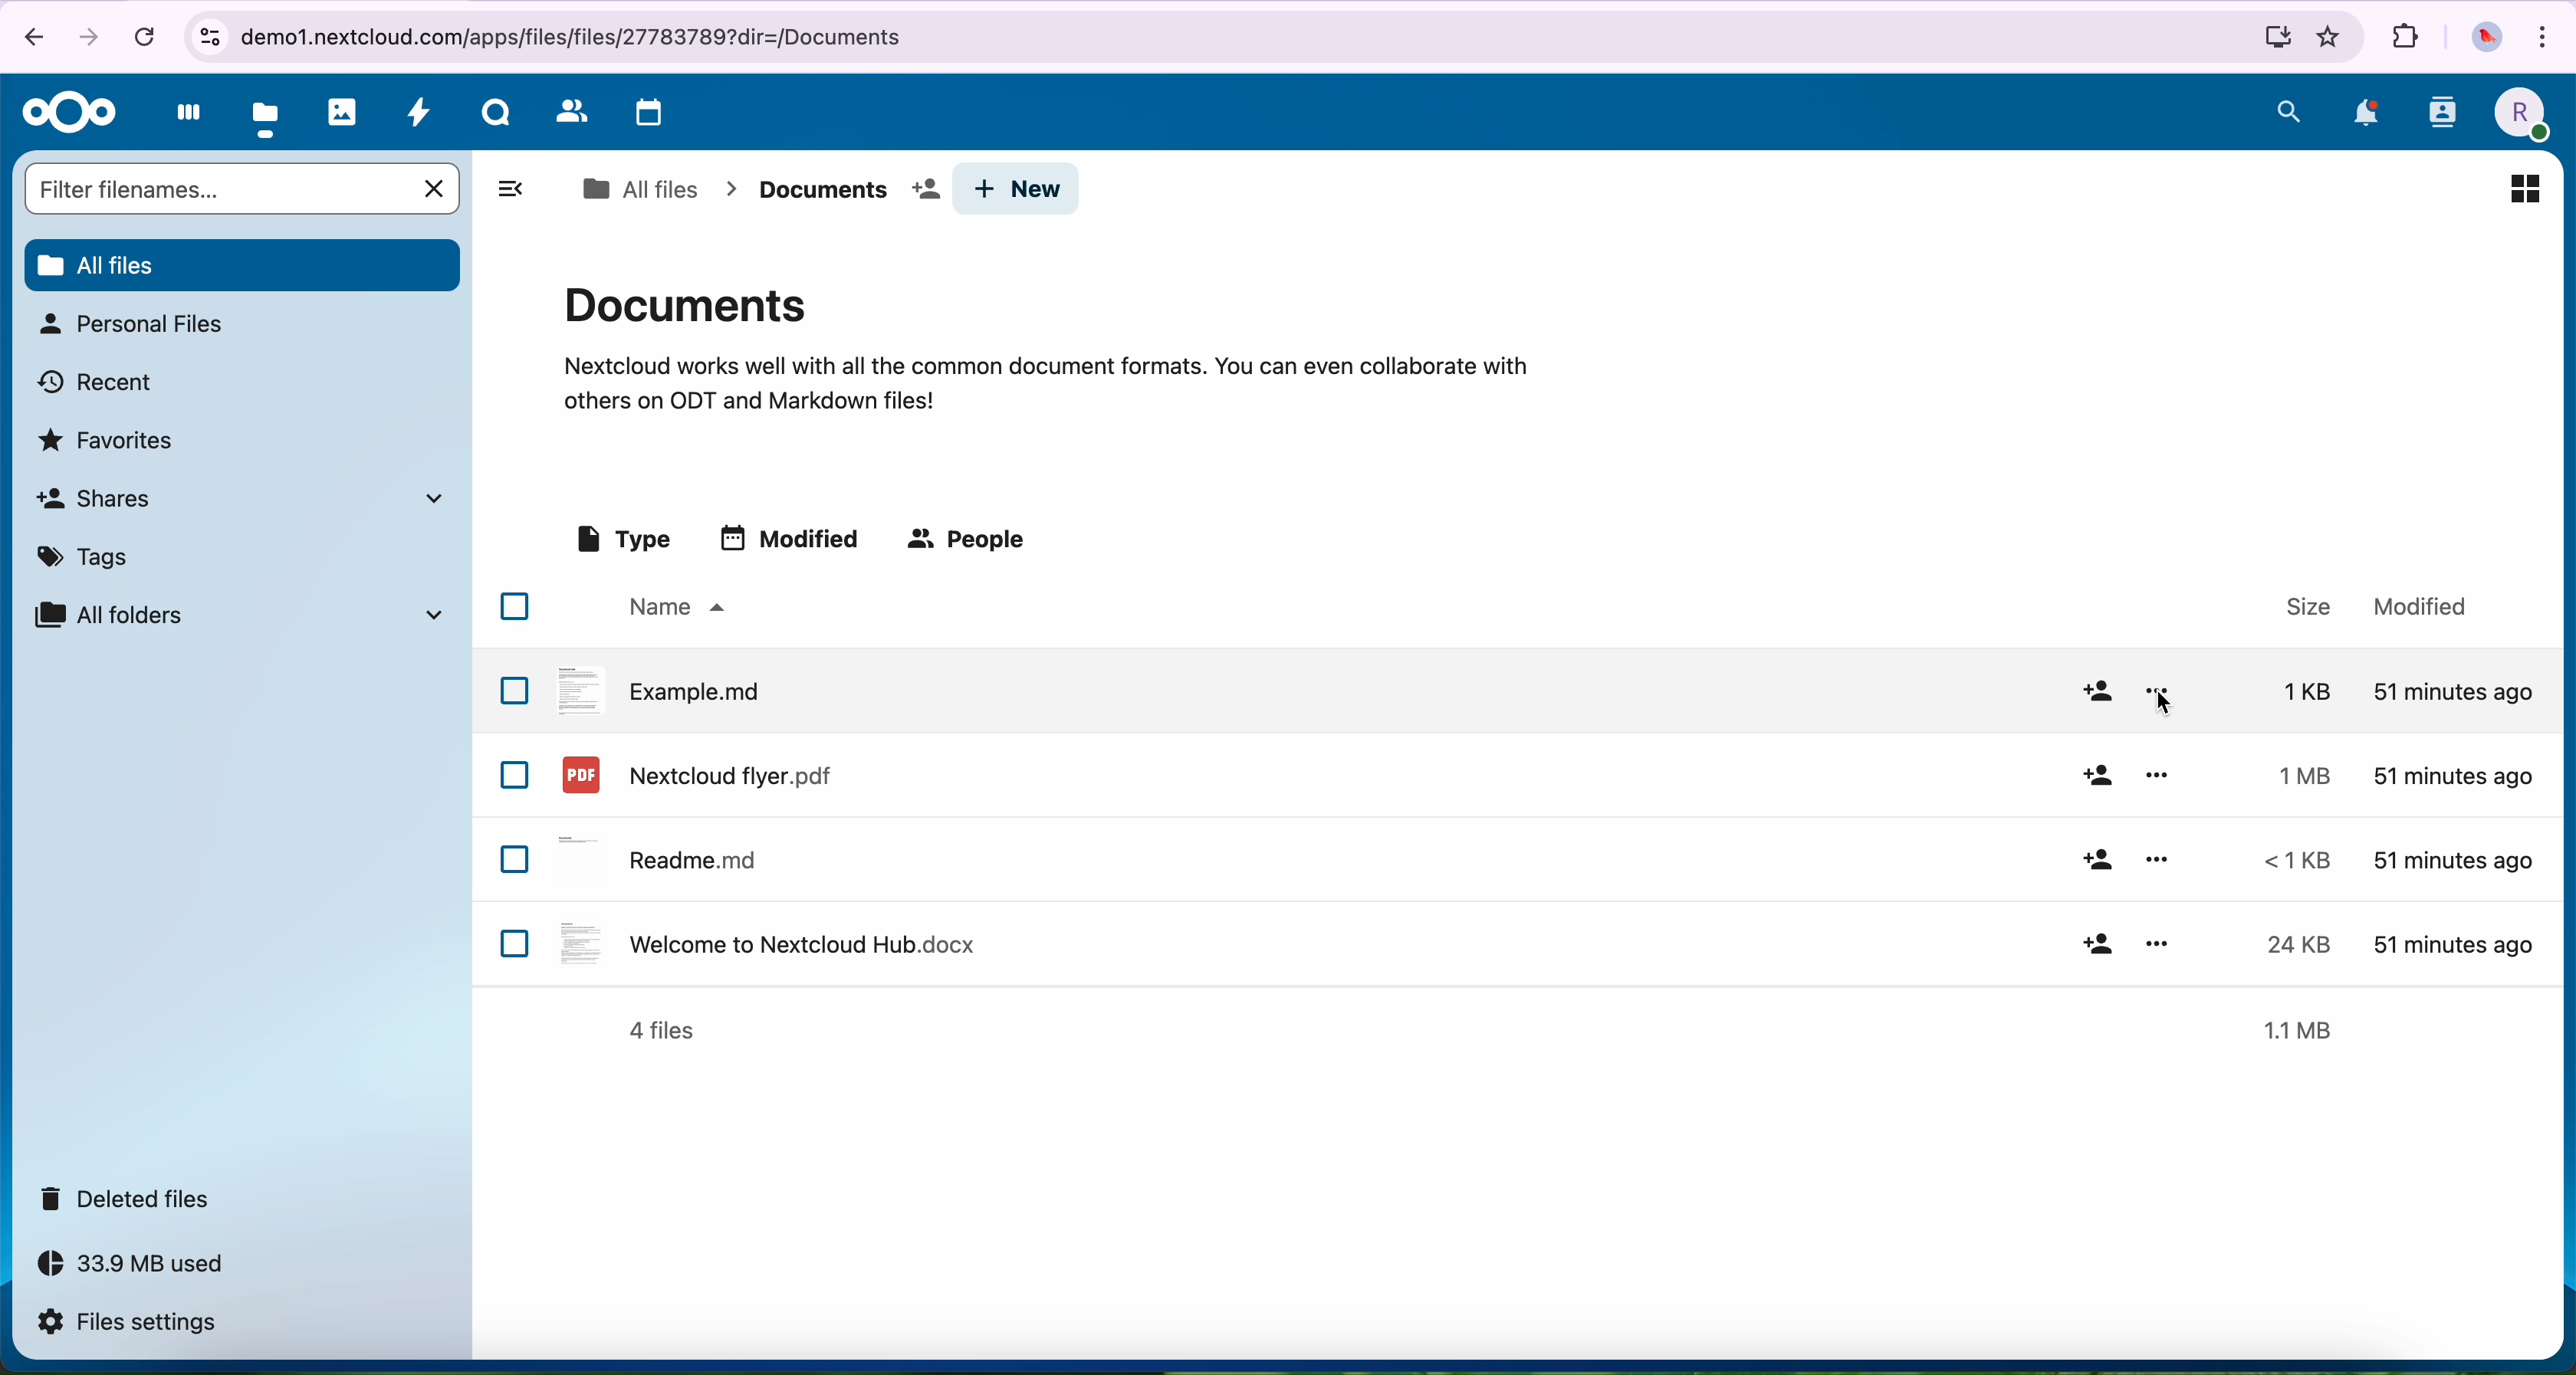  I want to click on options, so click(2158, 775).